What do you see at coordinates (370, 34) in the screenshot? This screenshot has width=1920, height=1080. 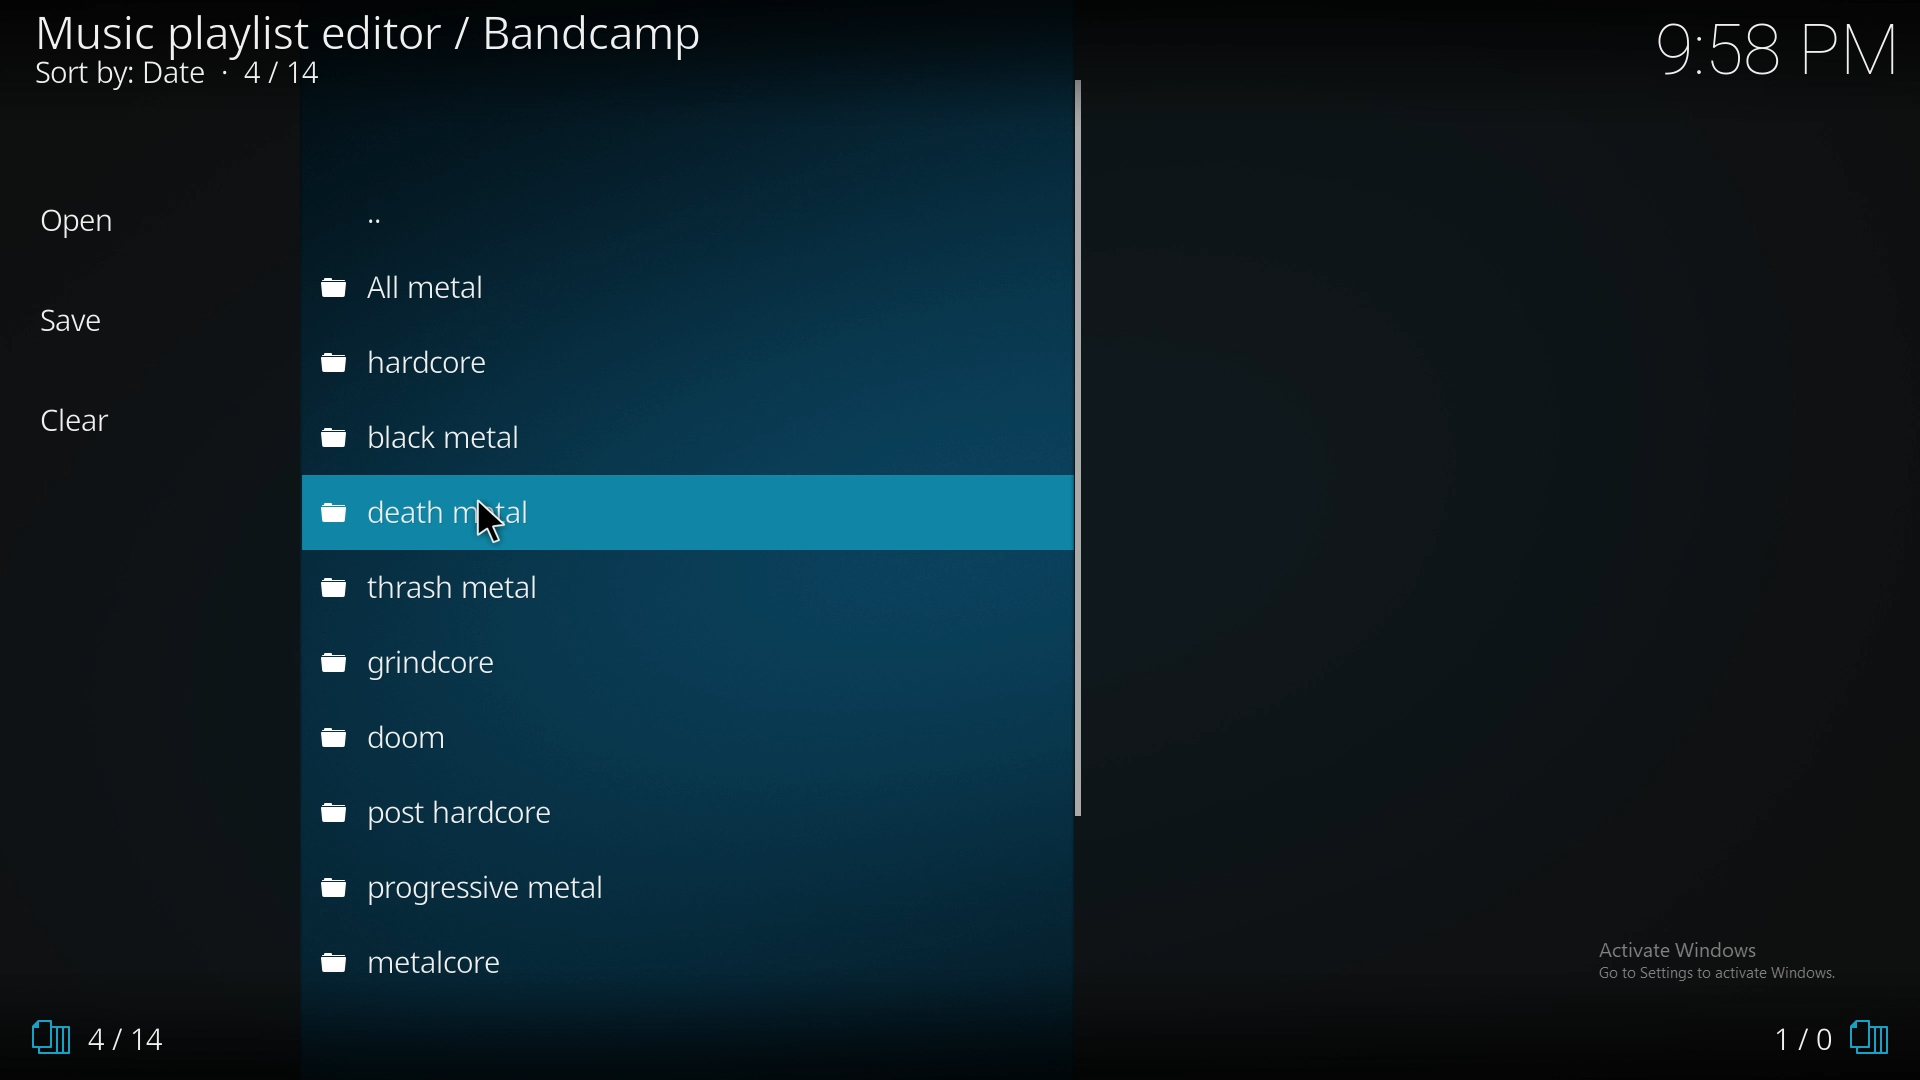 I see `Music playlist editor / Bandcamp` at bounding box center [370, 34].